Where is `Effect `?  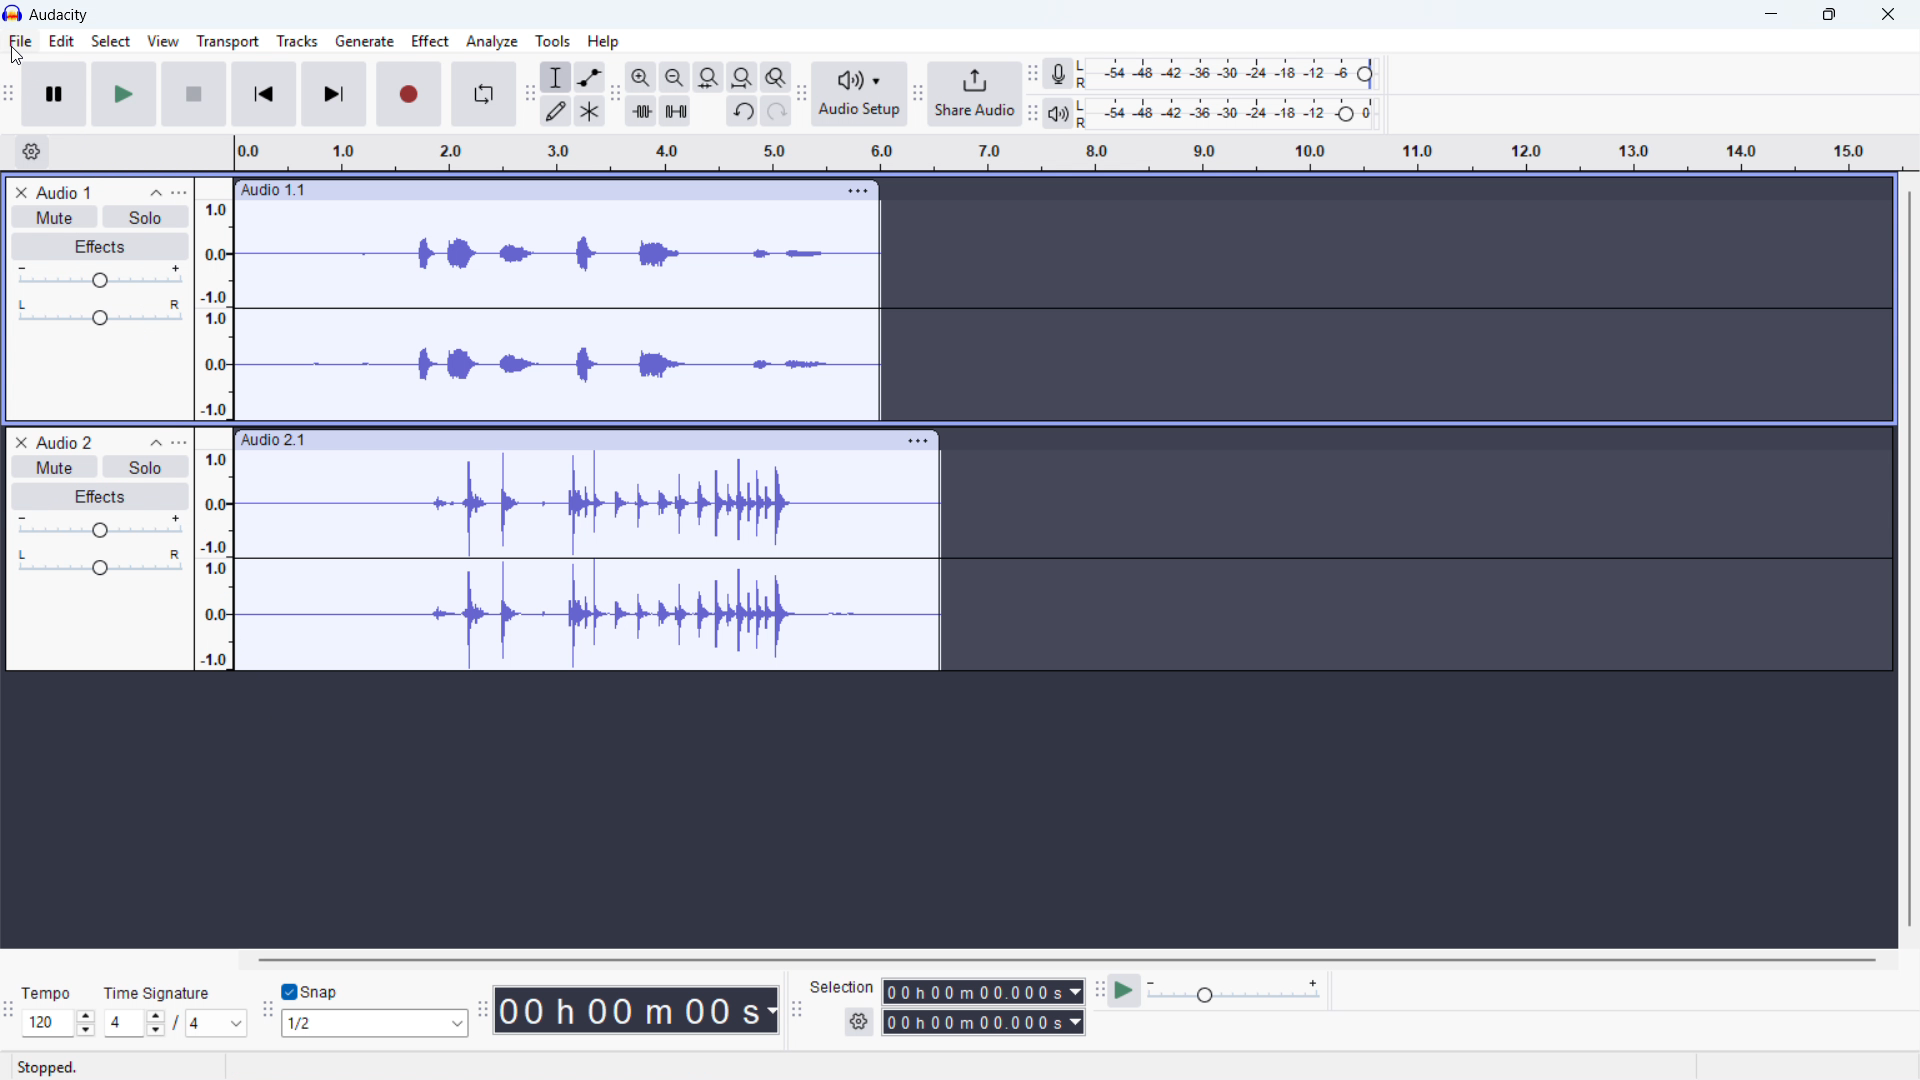 Effect  is located at coordinates (430, 40).